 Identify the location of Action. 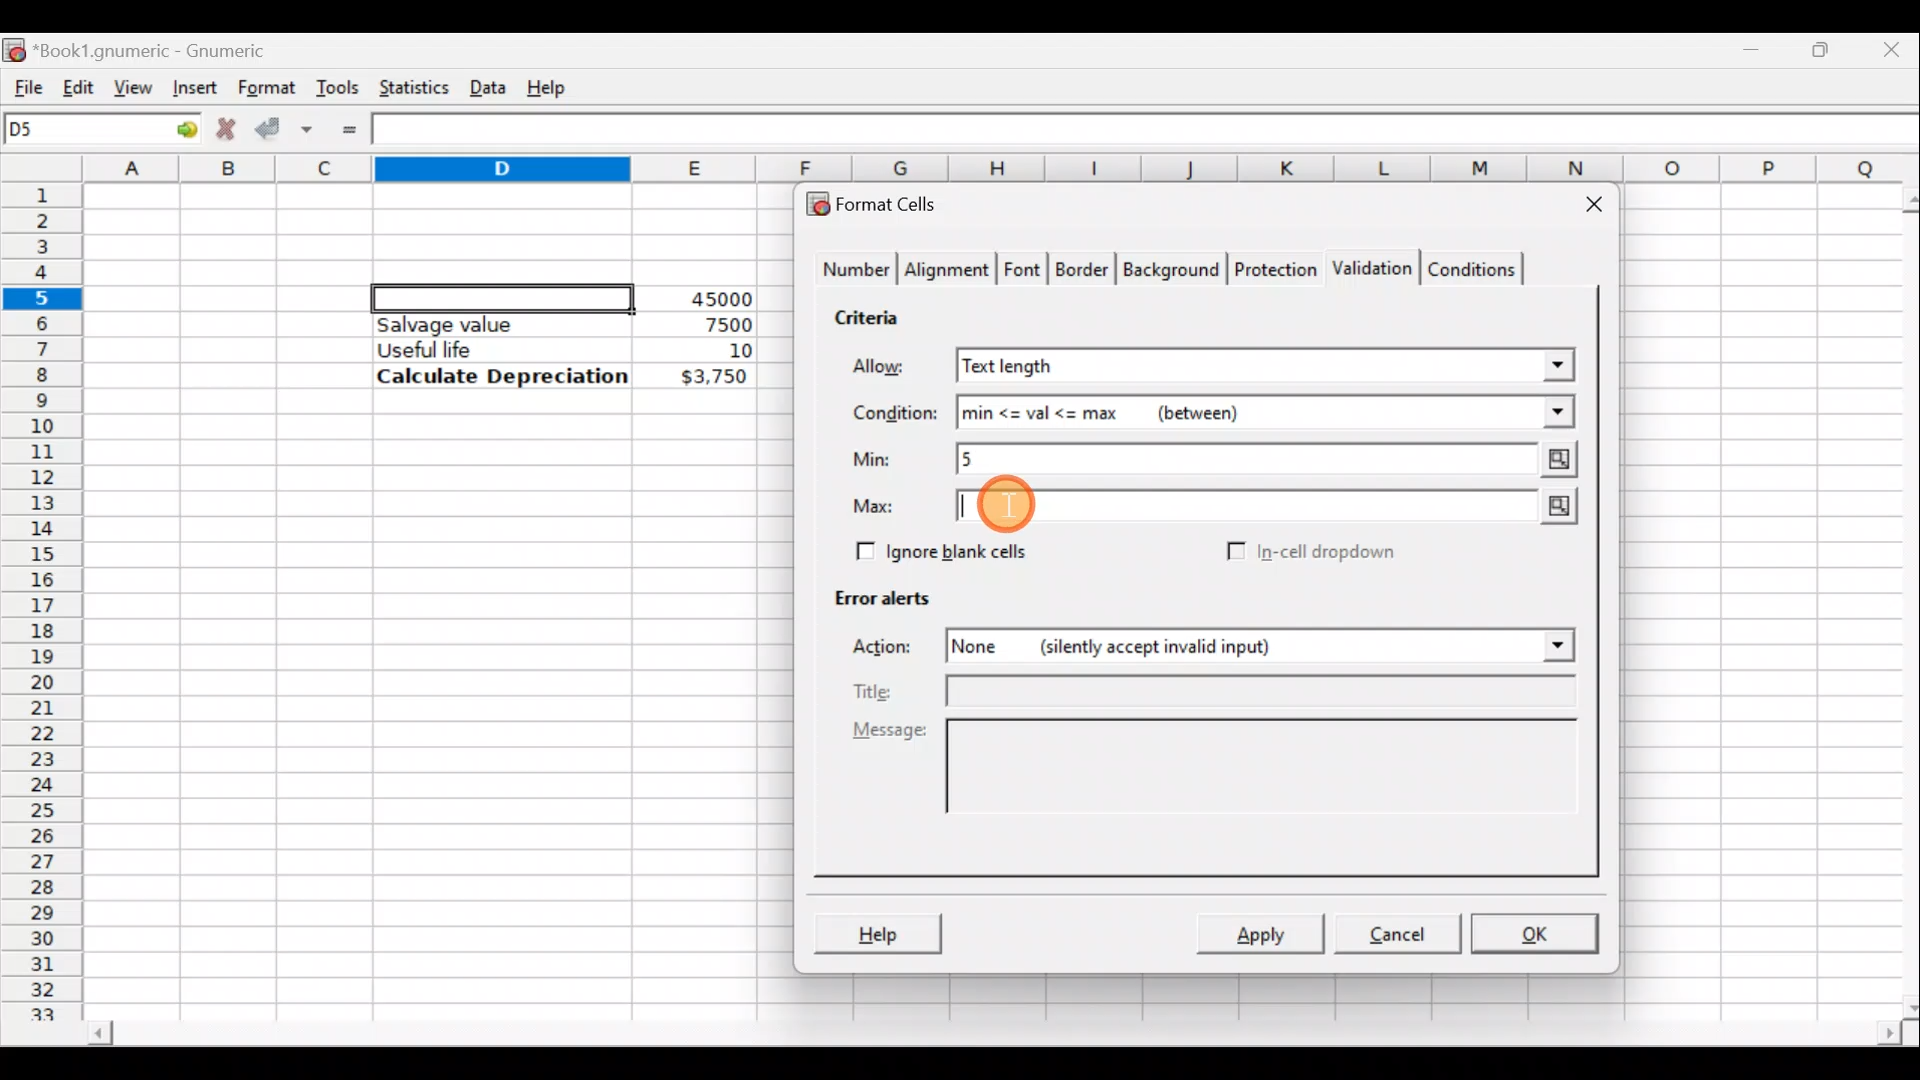
(894, 650).